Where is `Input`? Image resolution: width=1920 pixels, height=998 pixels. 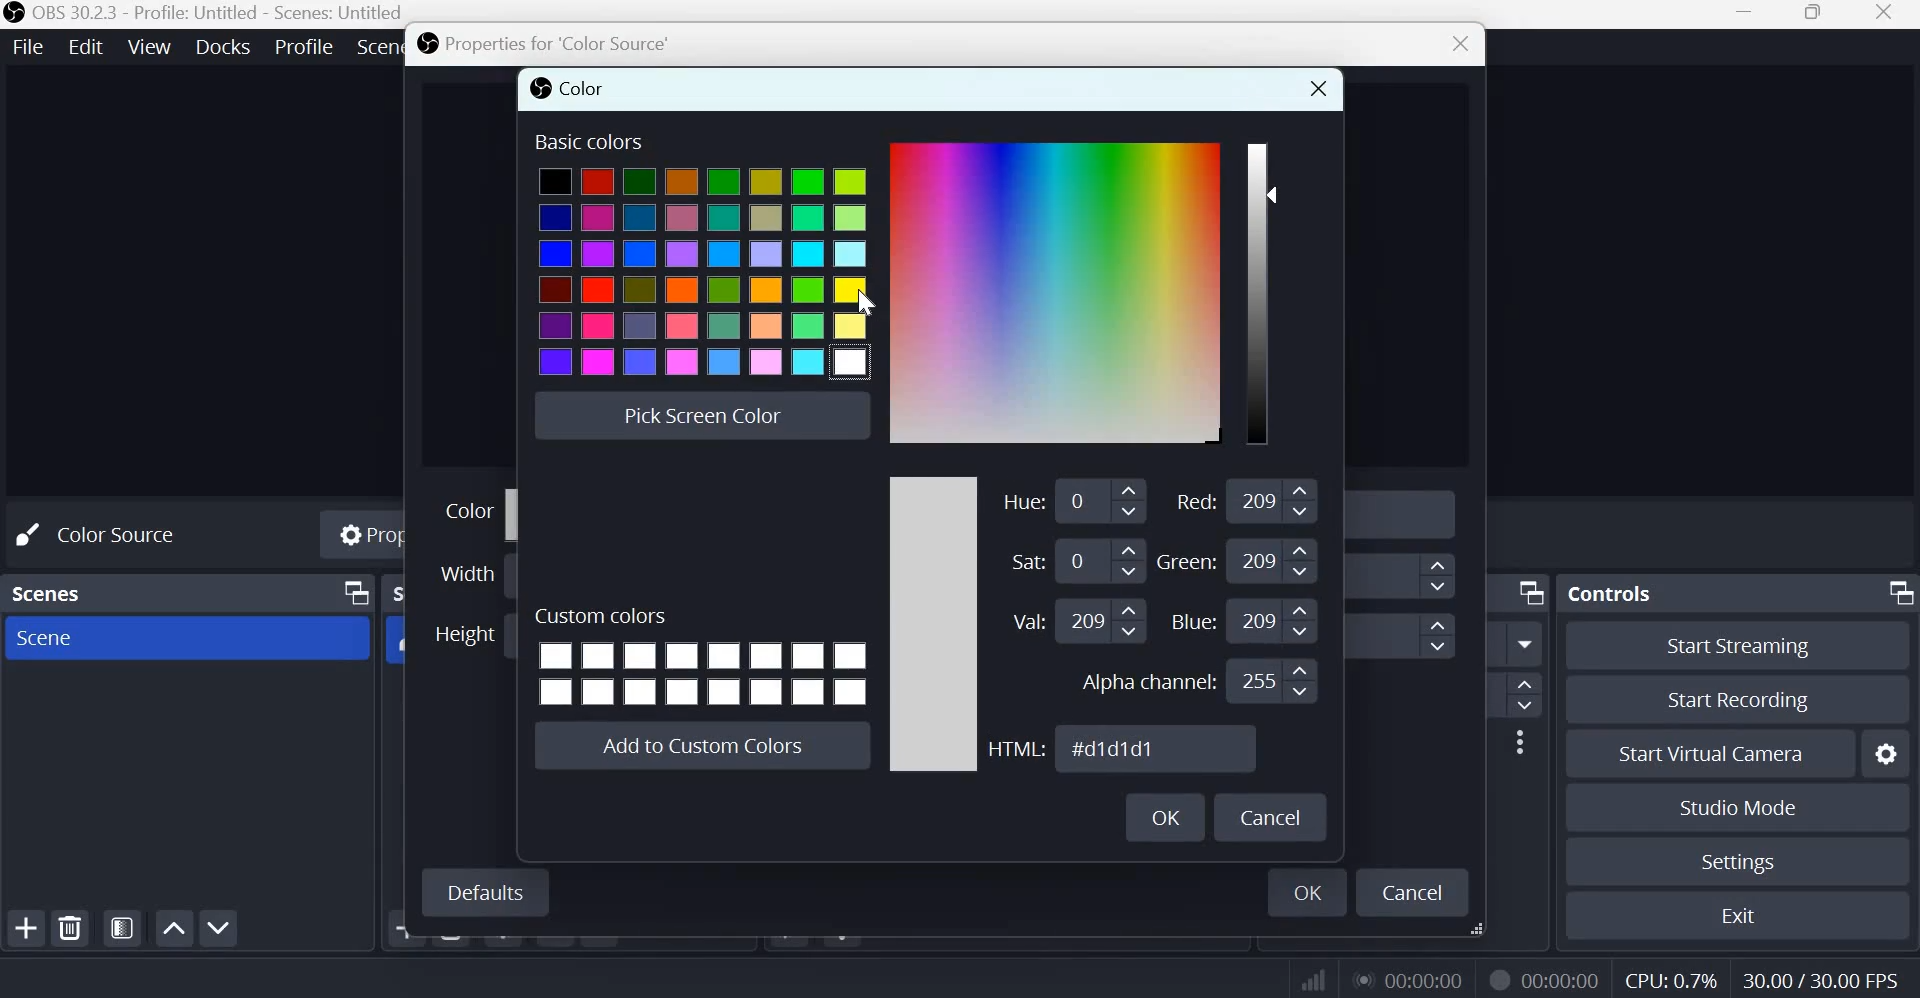 Input is located at coordinates (1103, 501).